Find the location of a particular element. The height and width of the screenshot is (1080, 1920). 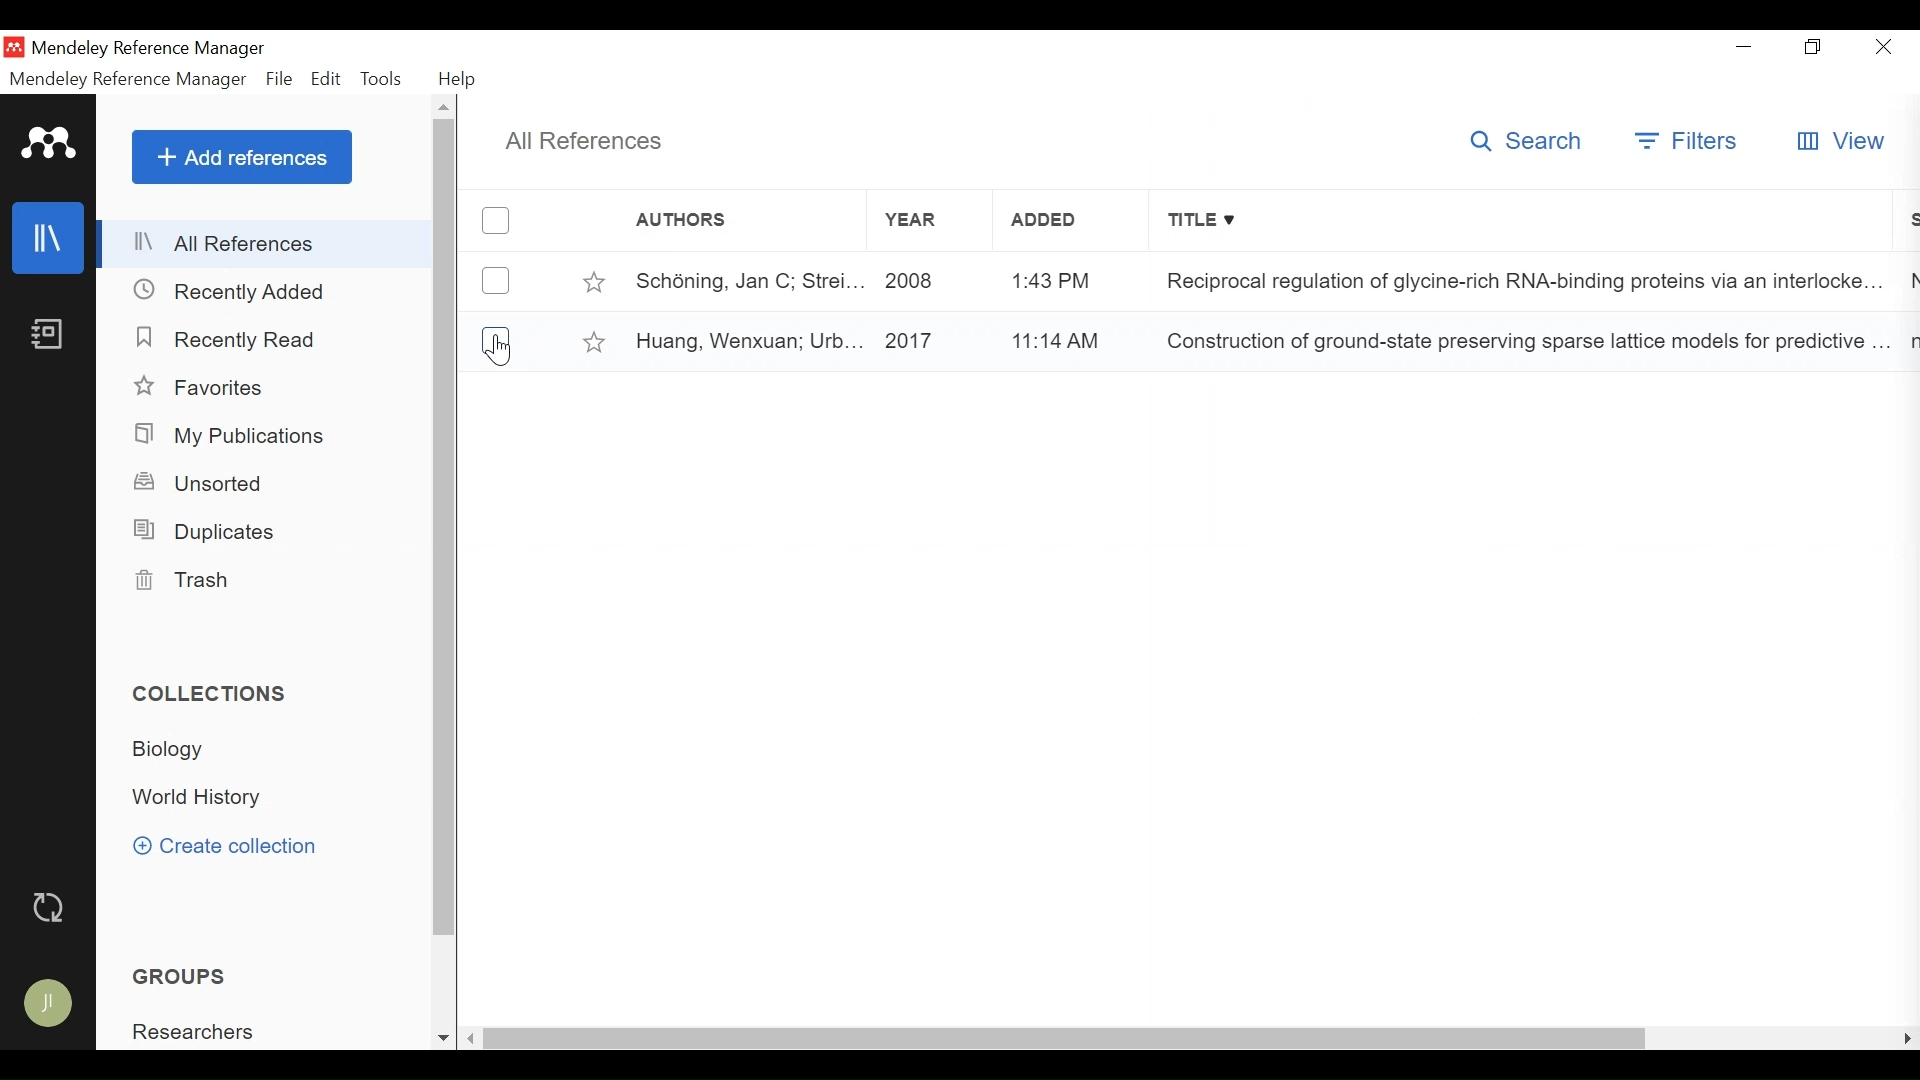

My Publications is located at coordinates (238, 437).